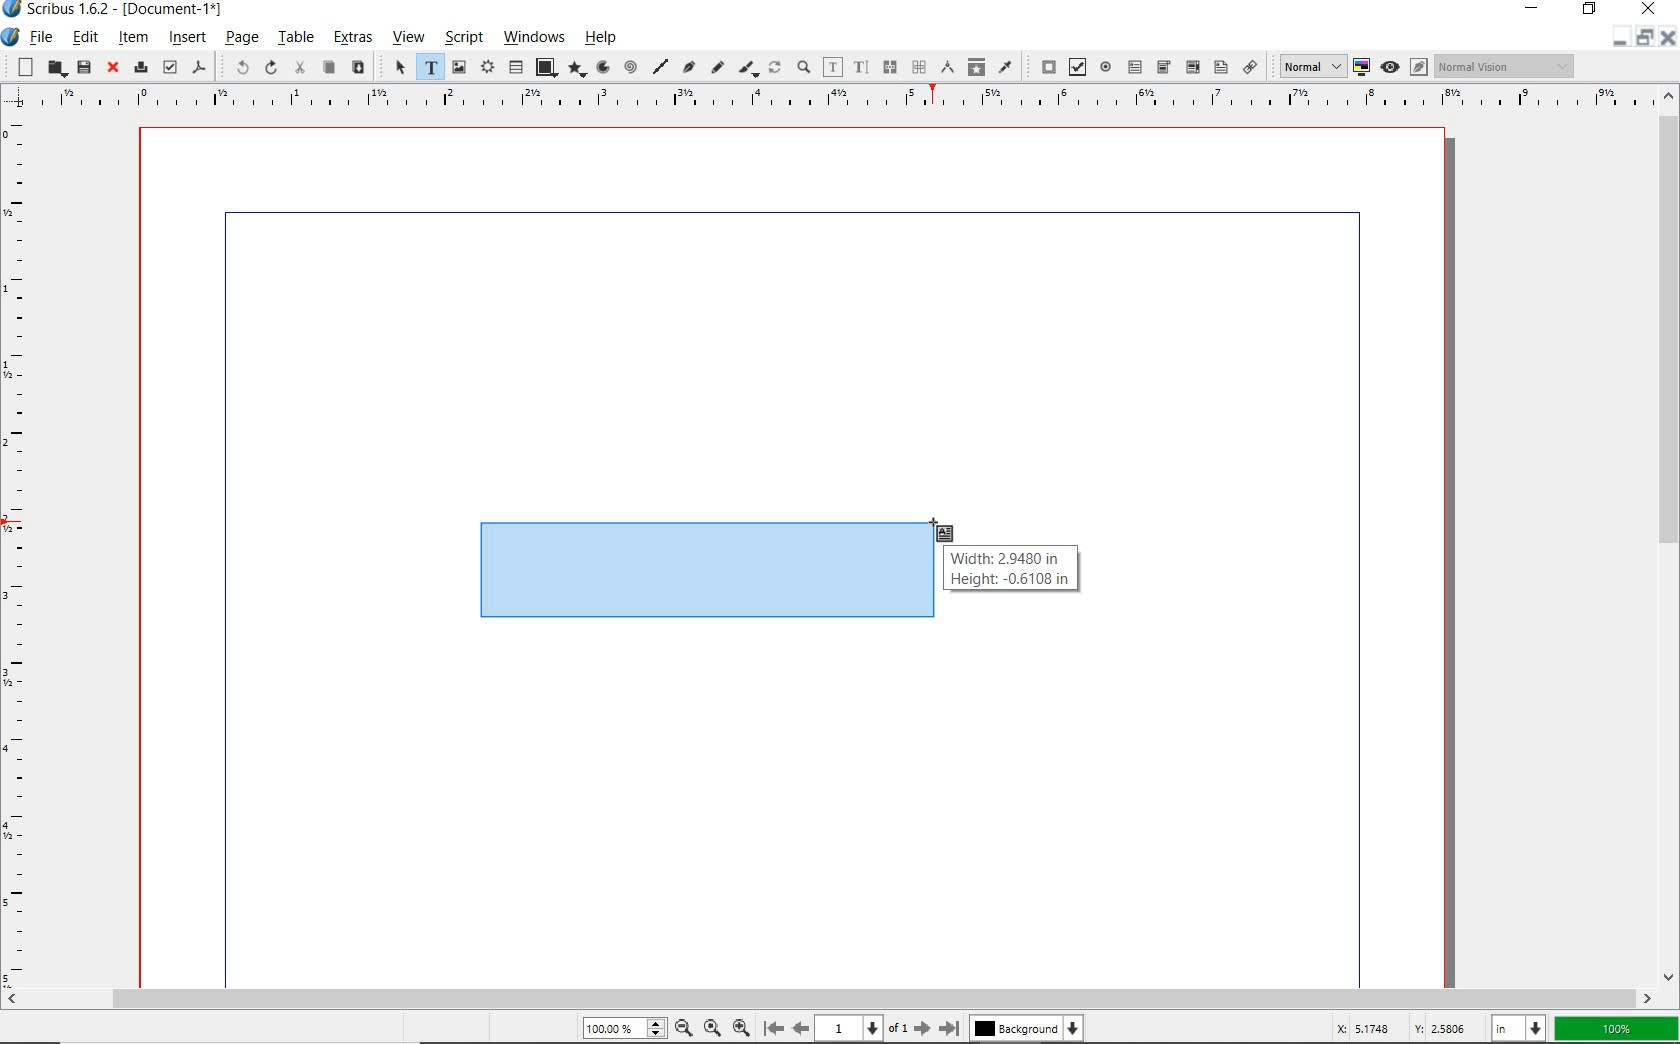  What do you see at coordinates (170, 68) in the screenshot?
I see `preflight verifier` at bounding box center [170, 68].